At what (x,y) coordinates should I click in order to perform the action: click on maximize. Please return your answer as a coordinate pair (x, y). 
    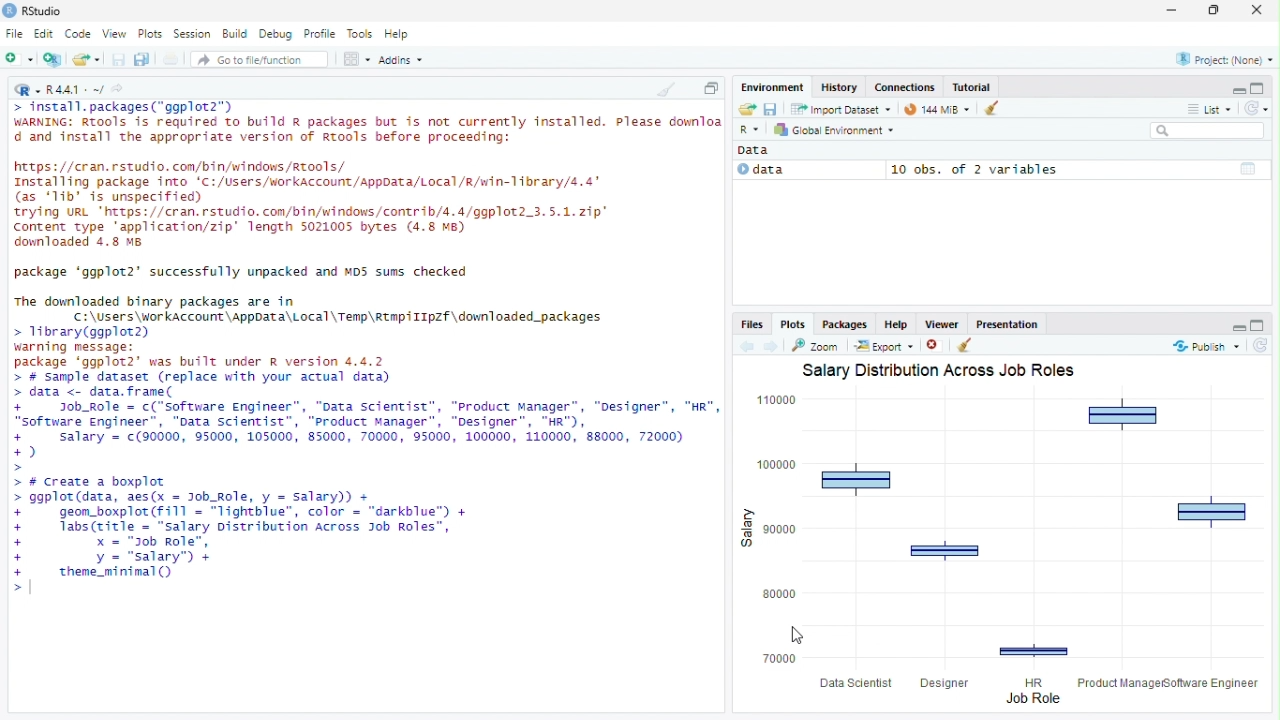
    Looking at the image, I should click on (1261, 325).